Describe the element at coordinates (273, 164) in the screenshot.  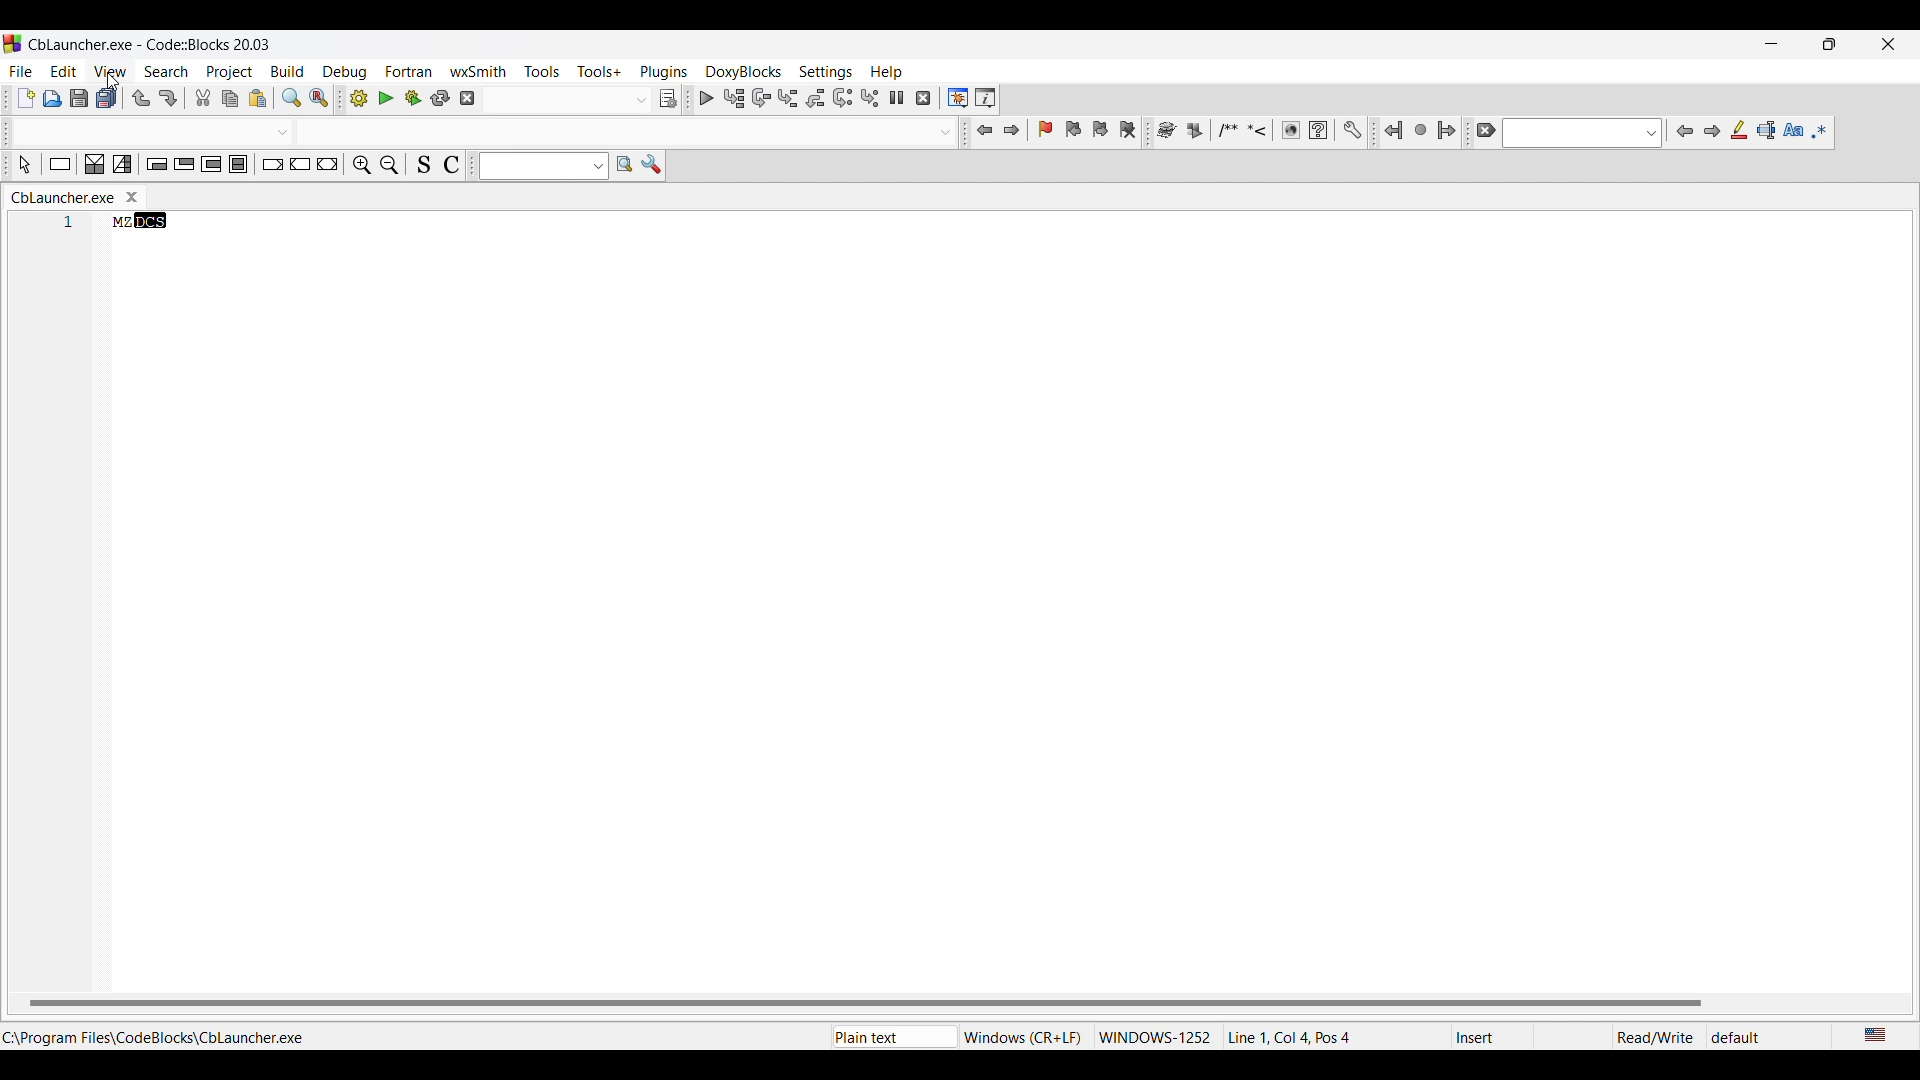
I see `Break instruction` at that location.